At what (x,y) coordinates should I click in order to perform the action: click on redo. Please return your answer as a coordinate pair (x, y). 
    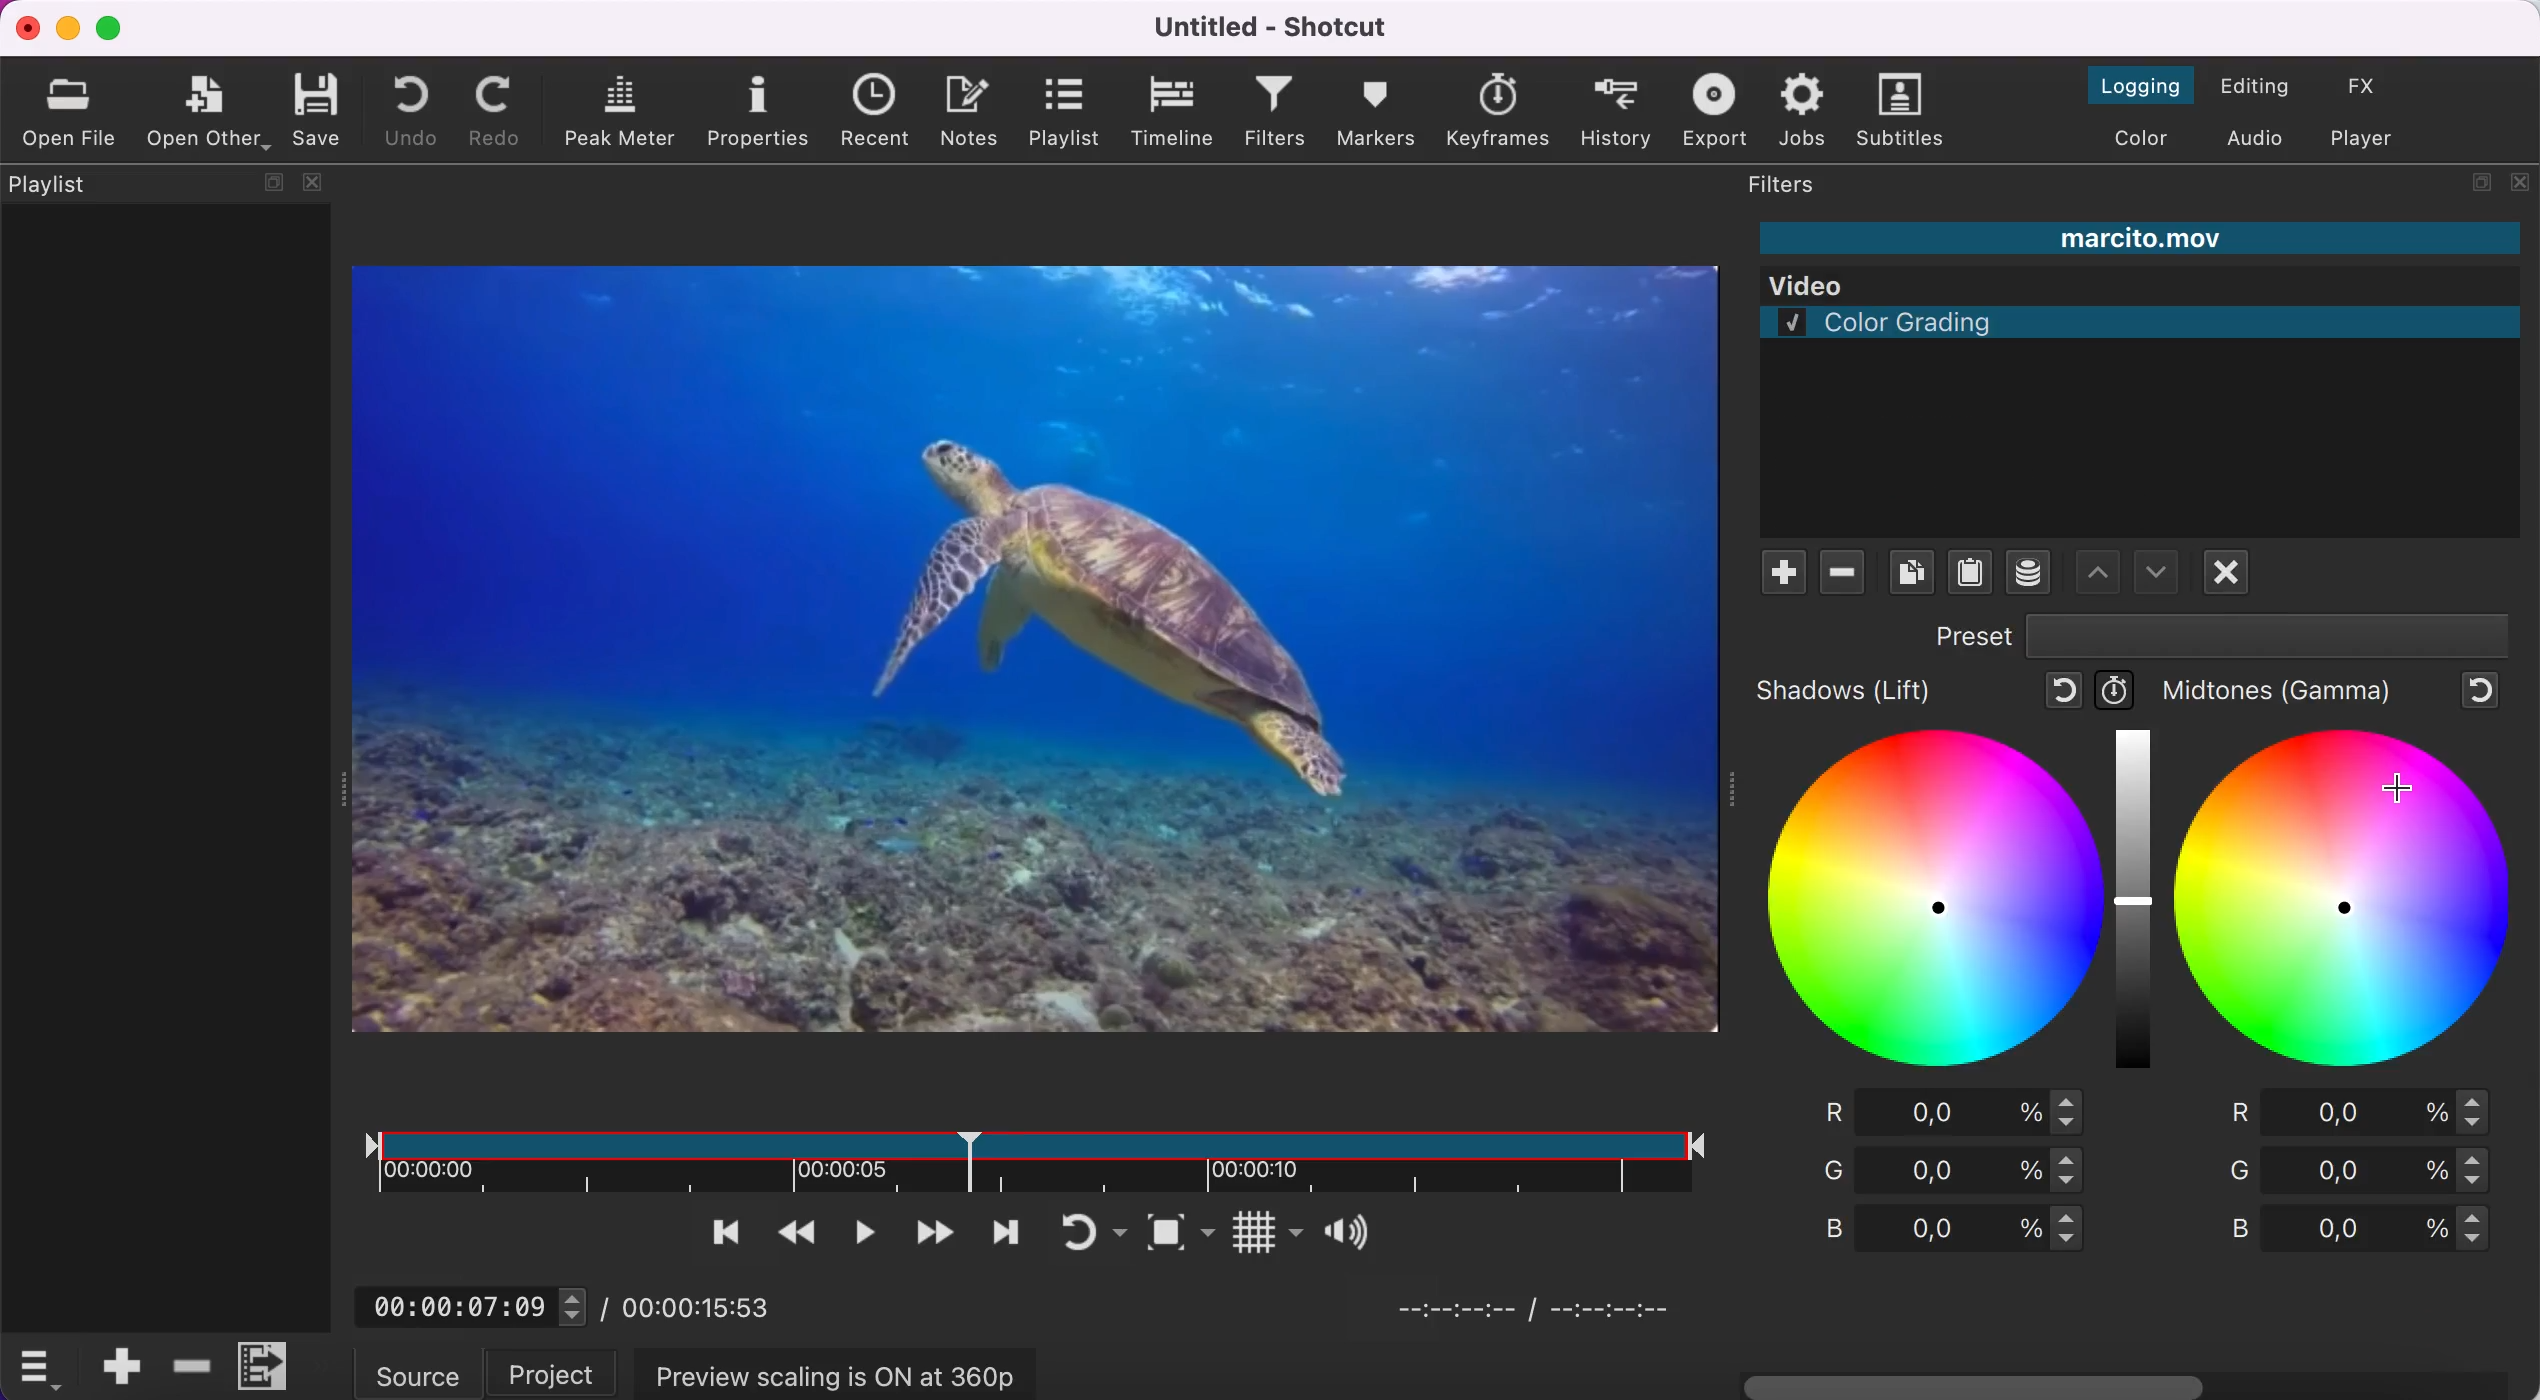
    Looking at the image, I should click on (498, 110).